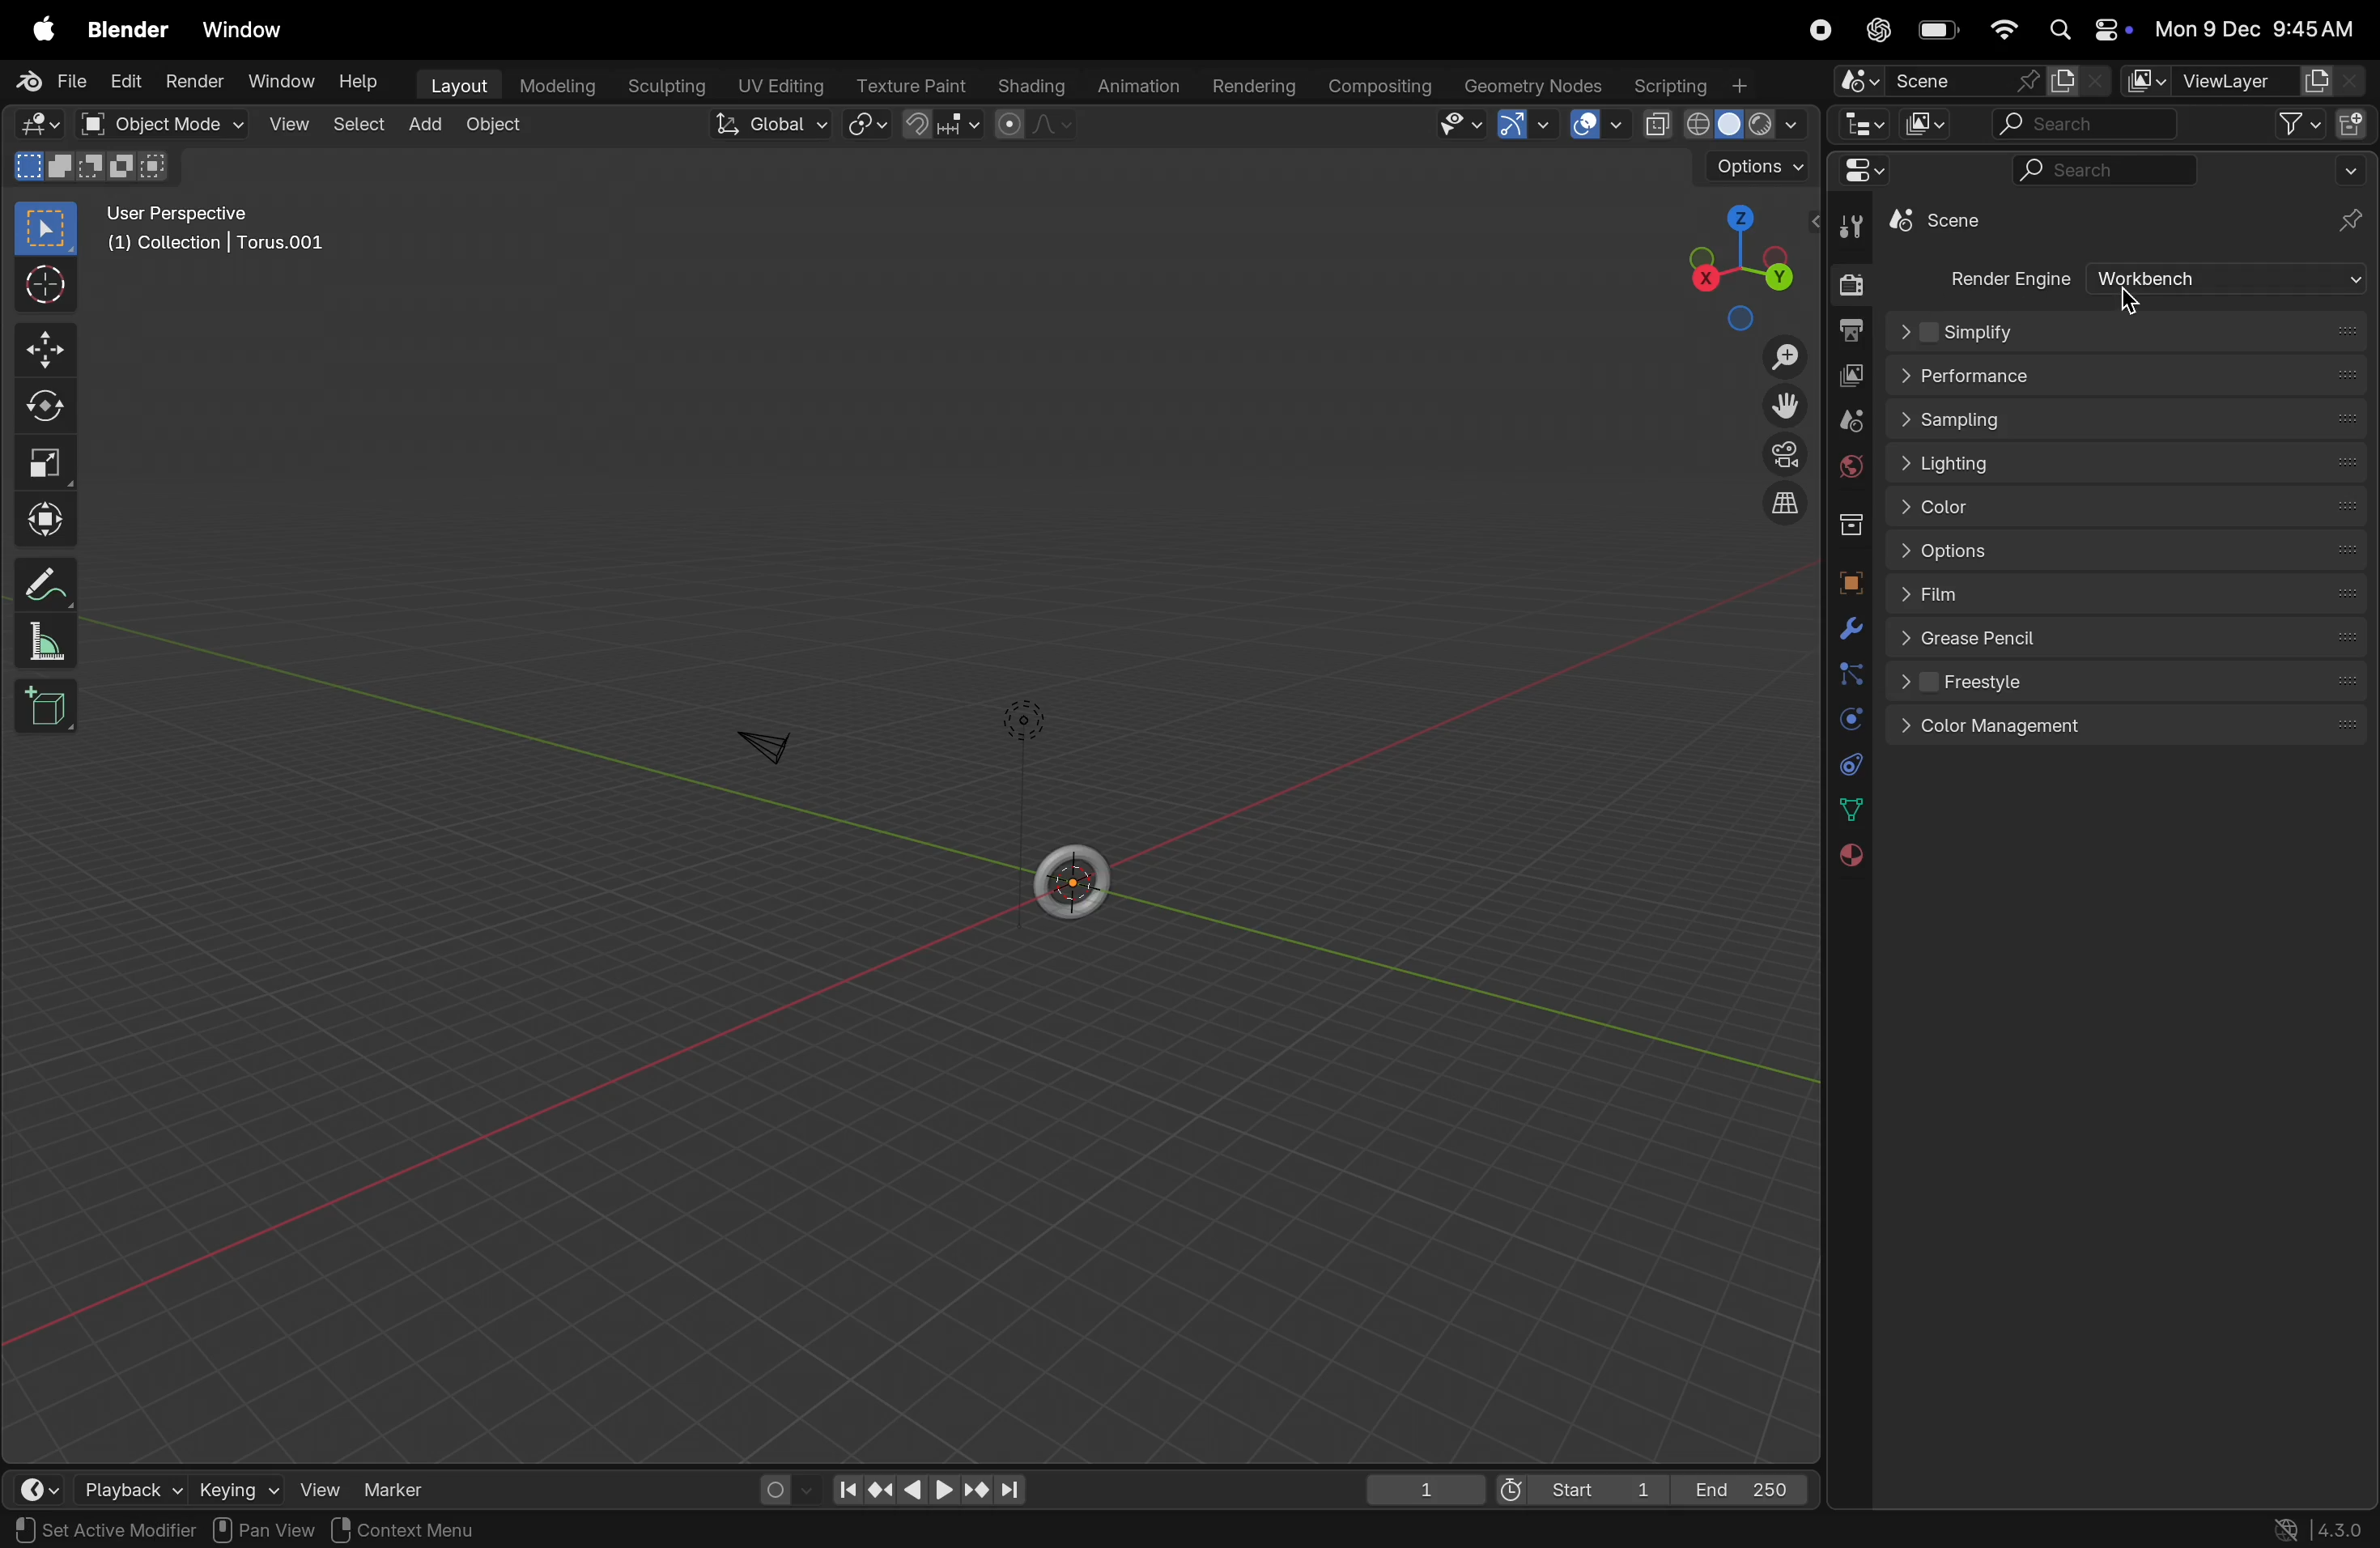  I want to click on constraints data physics, so click(1846, 764).